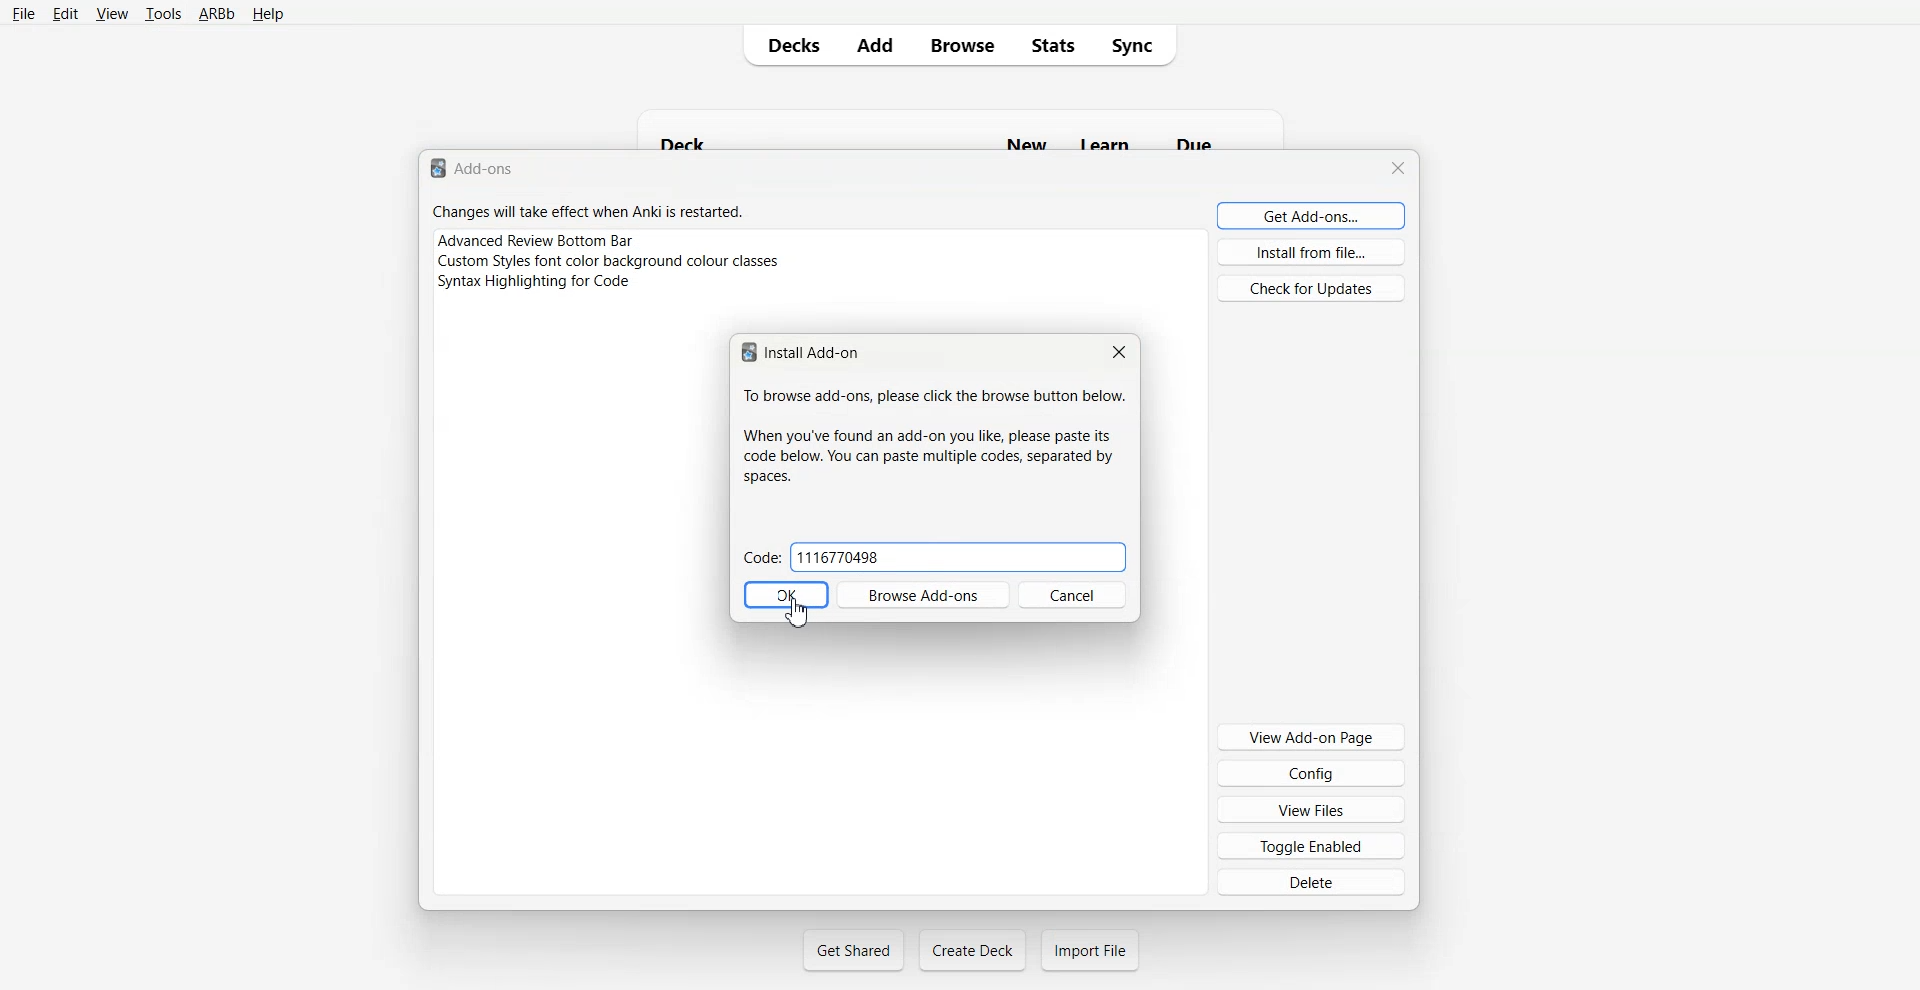 The width and height of the screenshot is (1920, 990). What do you see at coordinates (1311, 844) in the screenshot?
I see `Toggle Enabled` at bounding box center [1311, 844].